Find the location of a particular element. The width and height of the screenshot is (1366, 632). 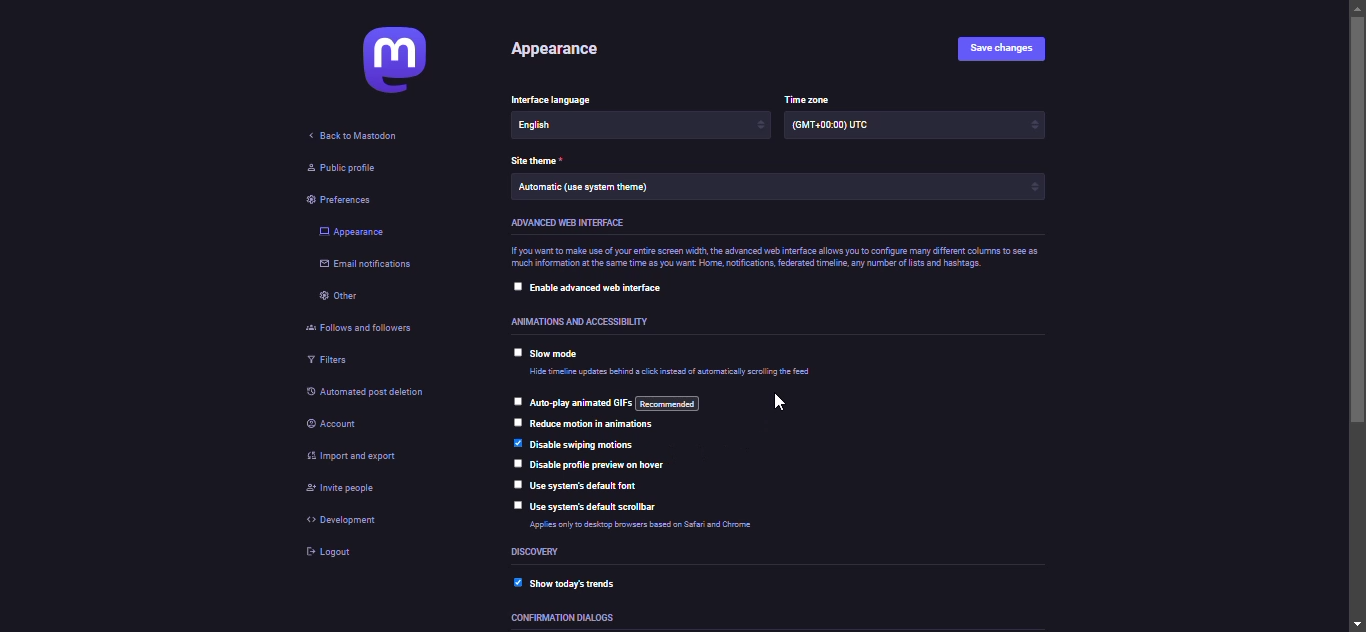

save changes is located at coordinates (1005, 45).